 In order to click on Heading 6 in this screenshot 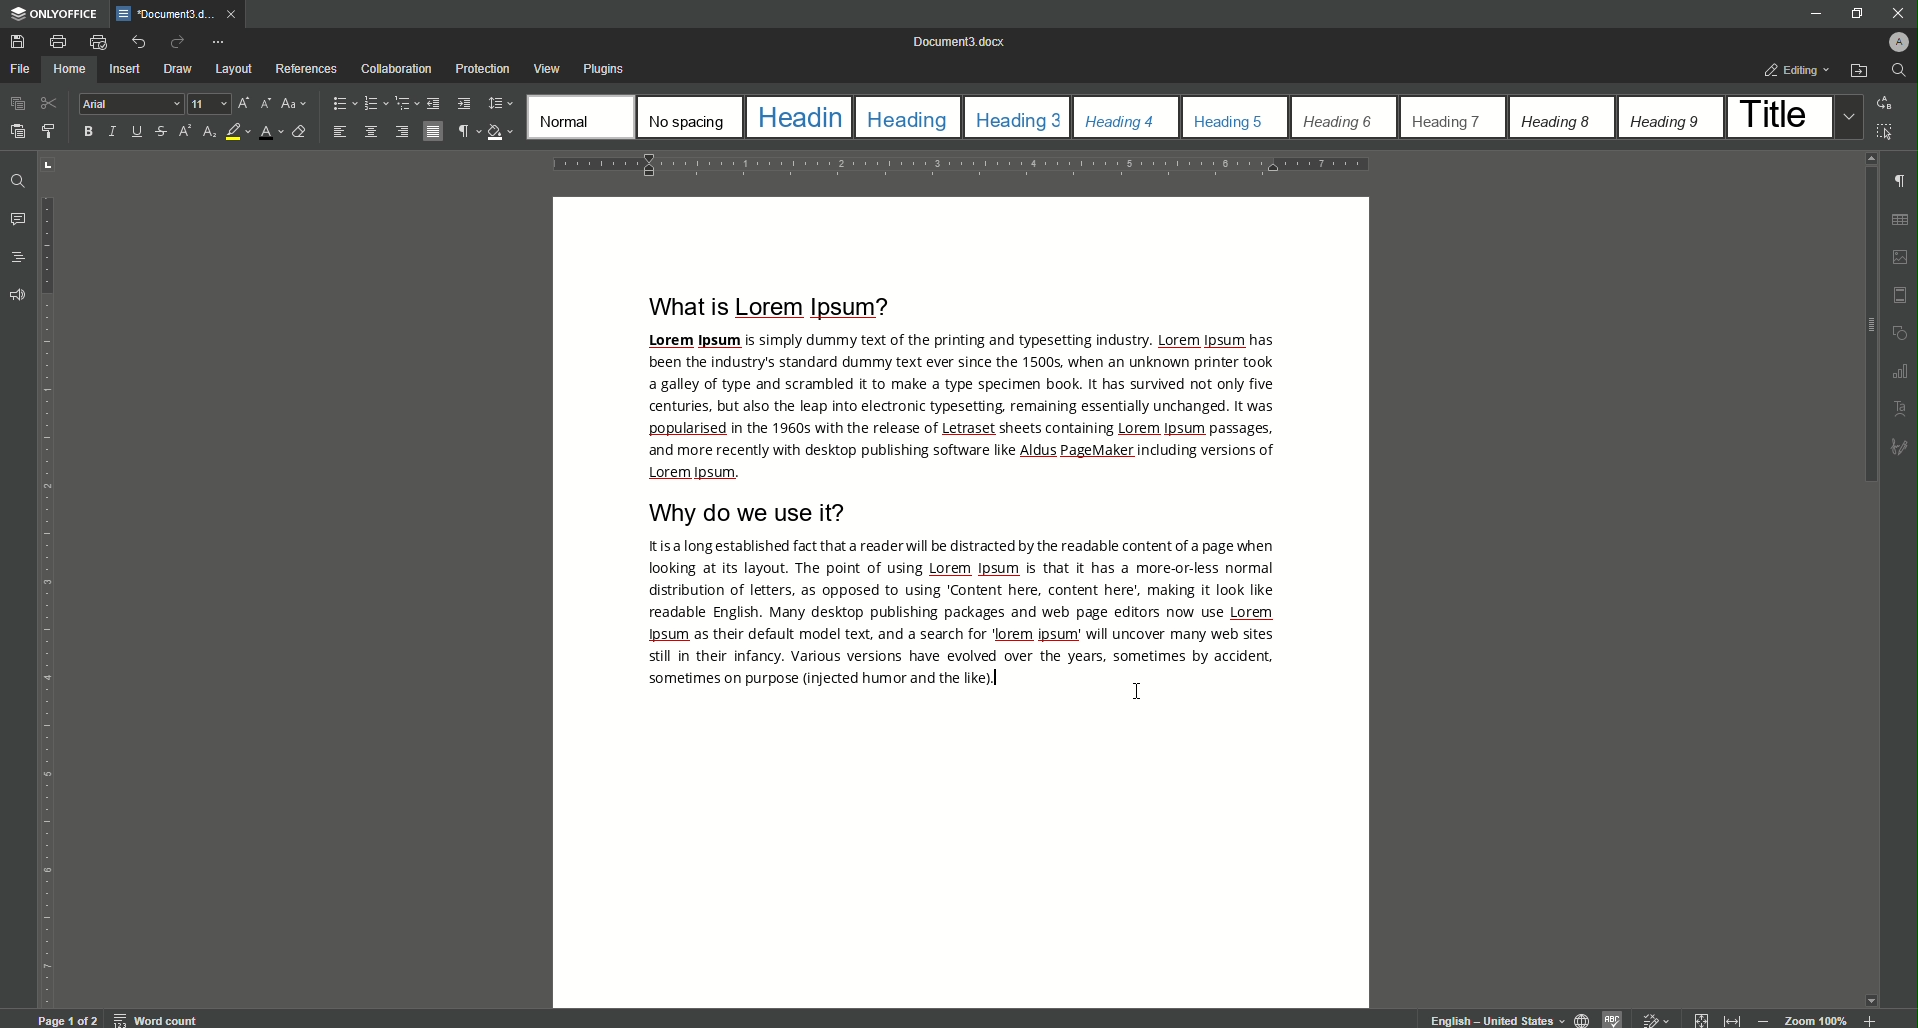, I will do `click(1338, 121)`.